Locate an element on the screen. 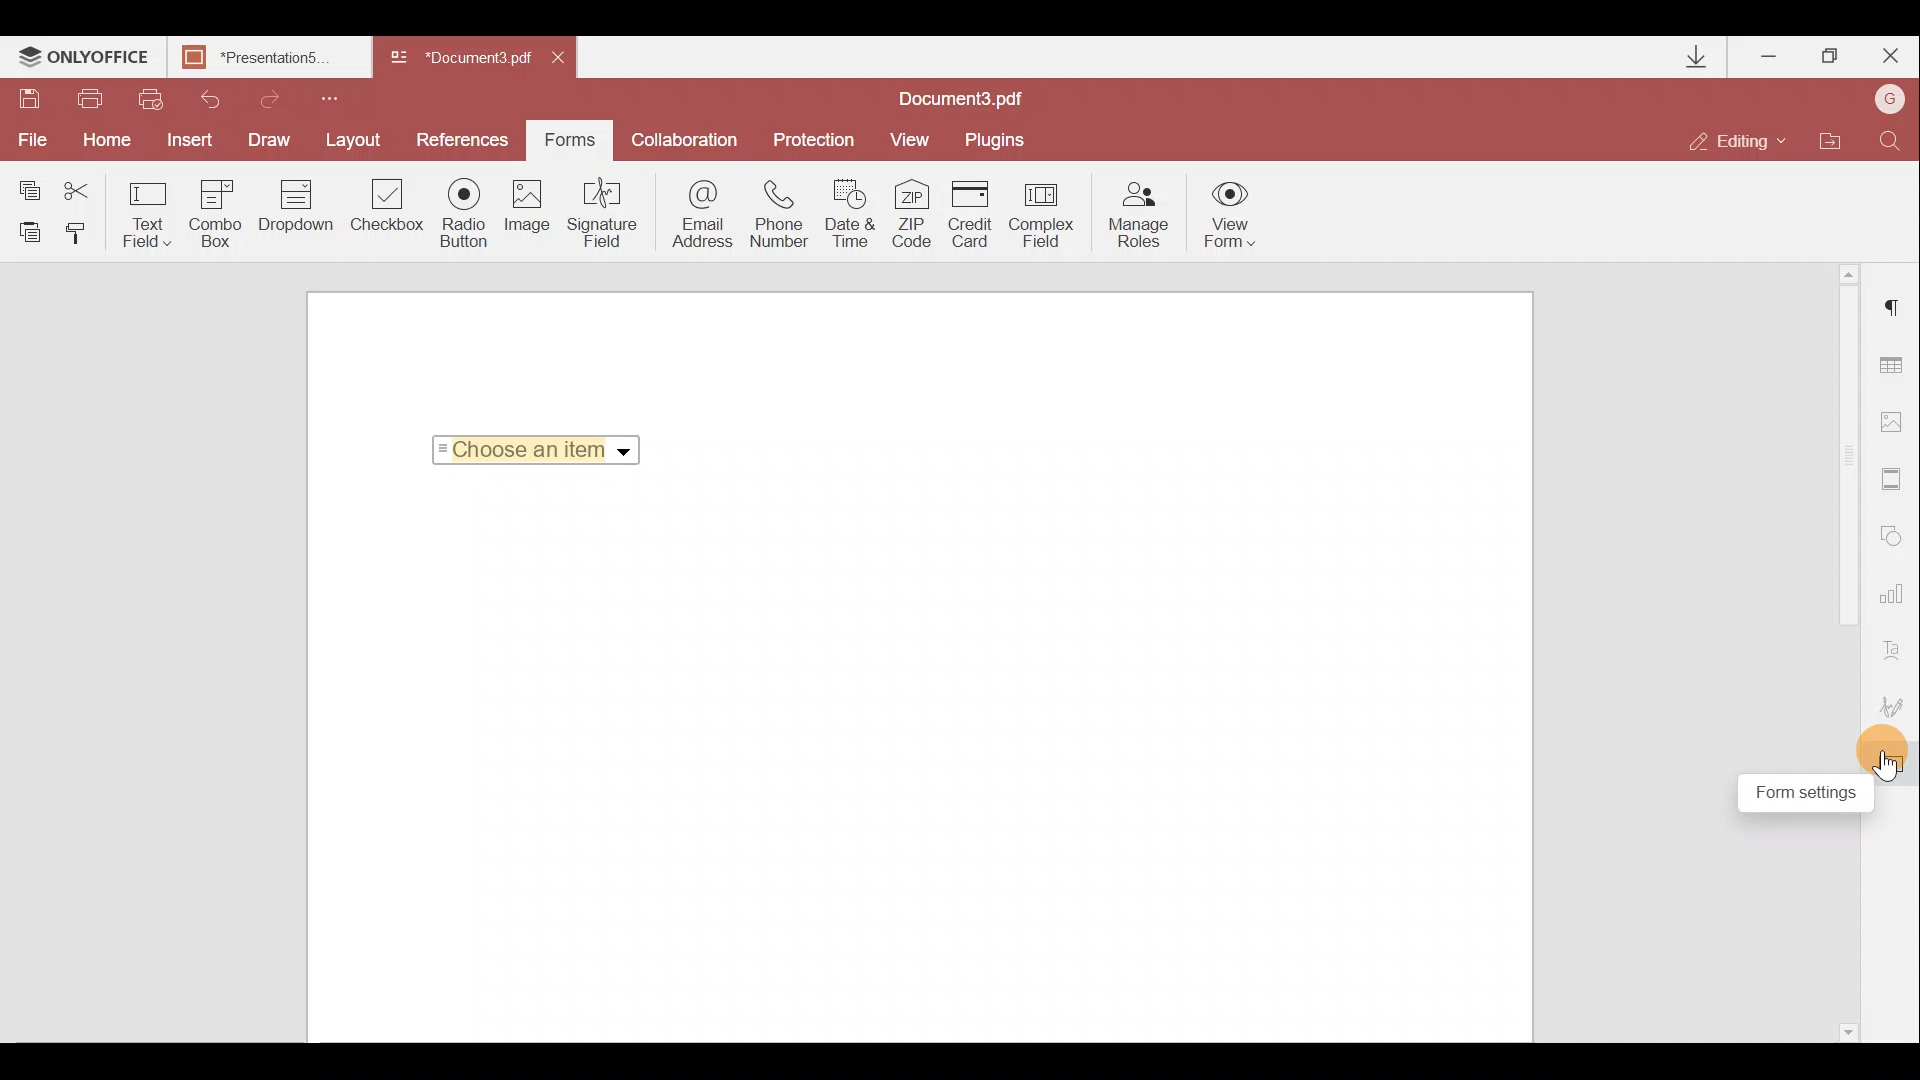 This screenshot has height=1080, width=1920. Account name is located at coordinates (1884, 101).